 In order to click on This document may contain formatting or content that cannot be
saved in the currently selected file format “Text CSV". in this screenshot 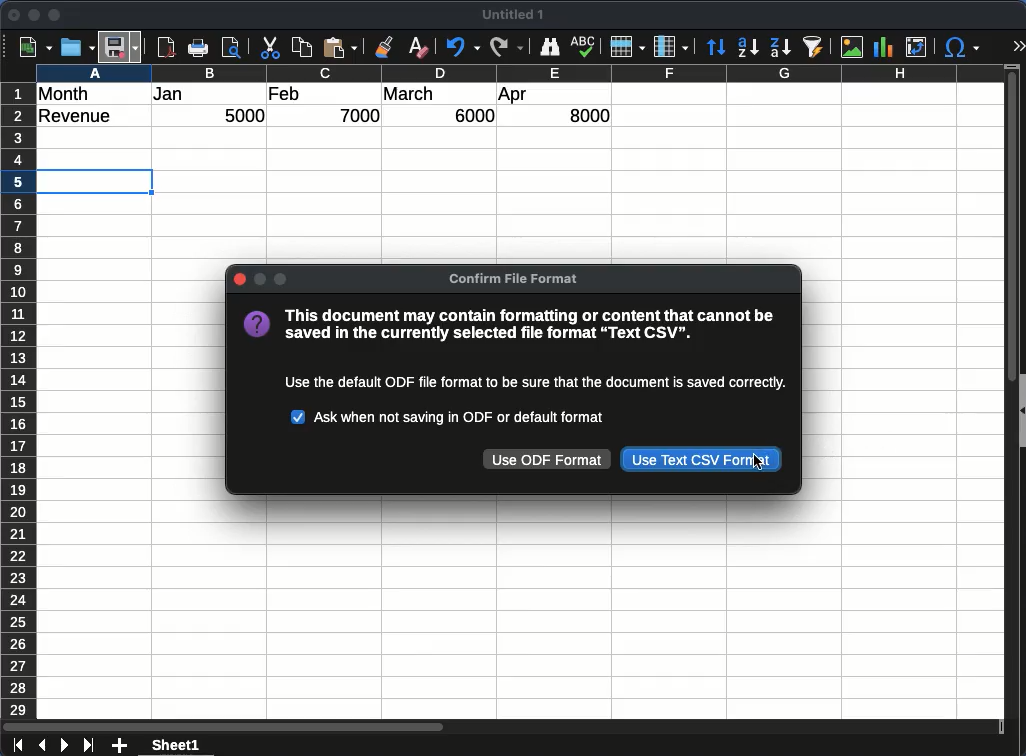, I will do `click(531, 326)`.